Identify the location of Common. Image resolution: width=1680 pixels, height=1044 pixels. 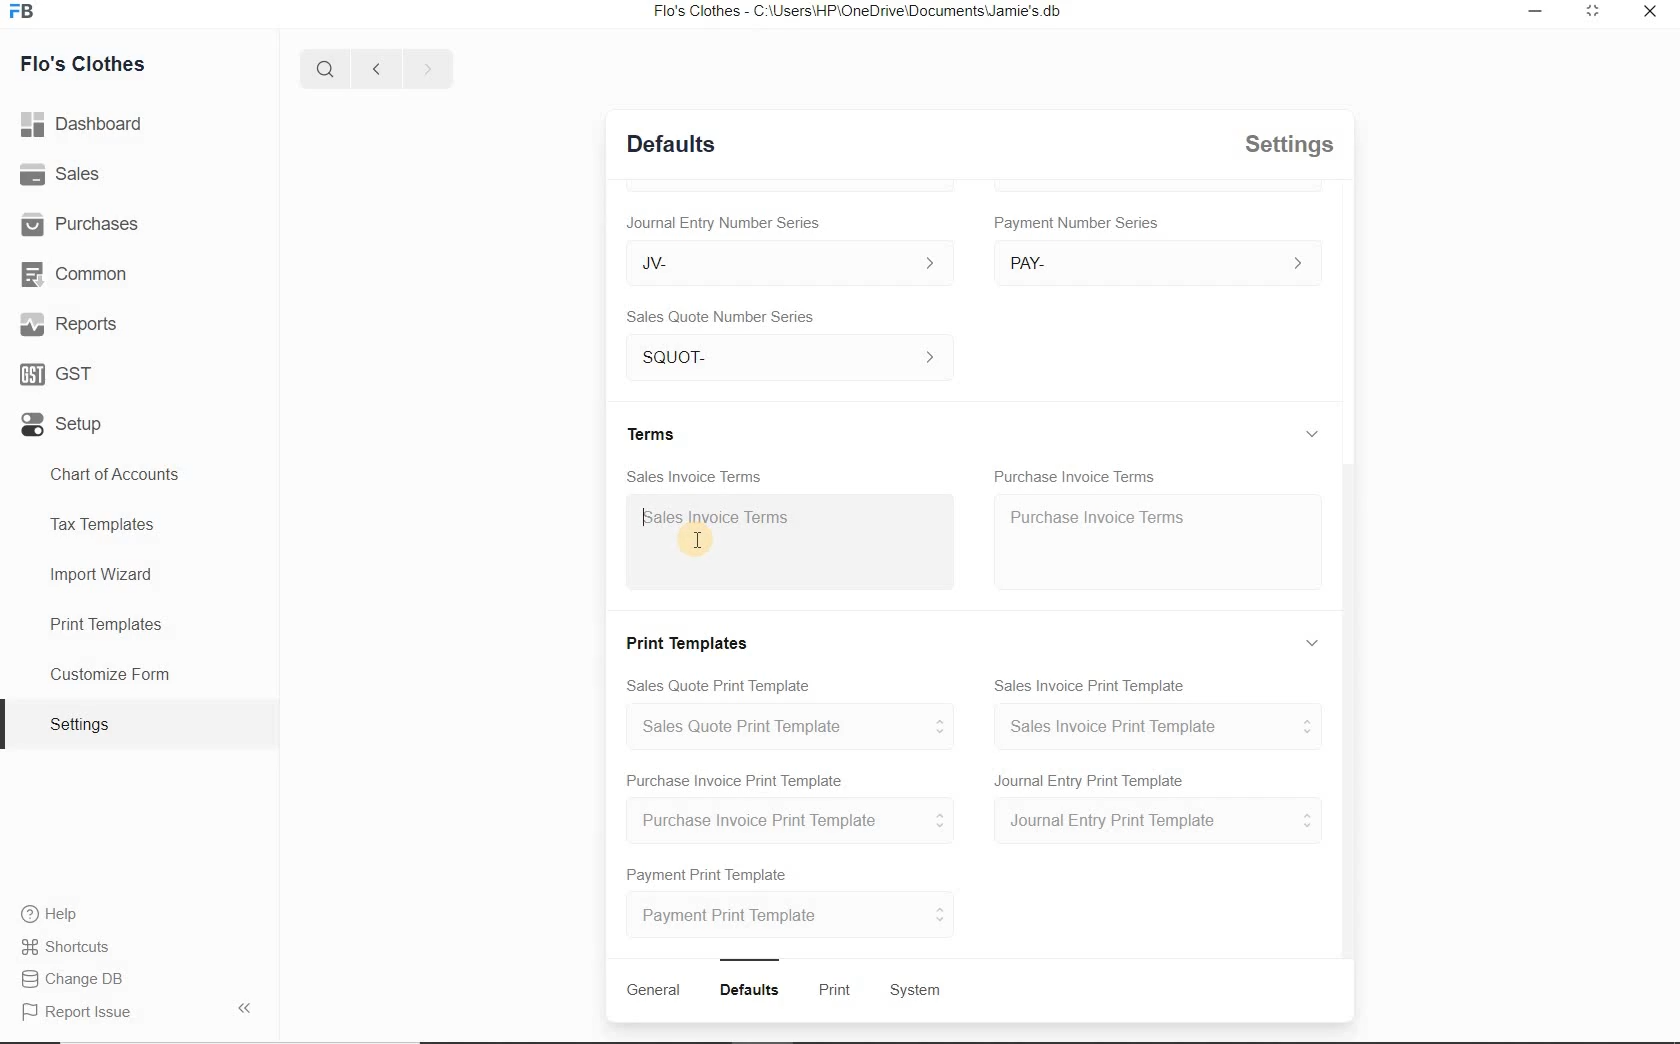
(79, 275).